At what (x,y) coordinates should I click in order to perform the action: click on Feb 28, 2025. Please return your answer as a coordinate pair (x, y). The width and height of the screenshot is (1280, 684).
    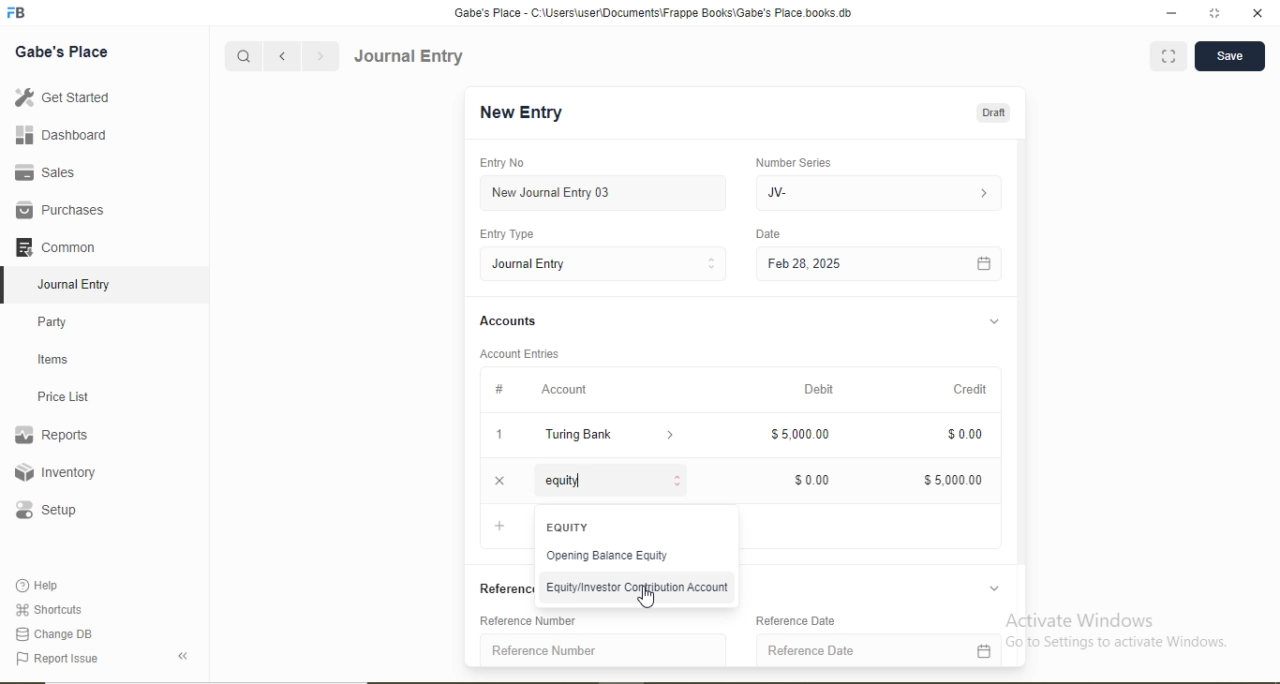
    Looking at the image, I should click on (804, 263).